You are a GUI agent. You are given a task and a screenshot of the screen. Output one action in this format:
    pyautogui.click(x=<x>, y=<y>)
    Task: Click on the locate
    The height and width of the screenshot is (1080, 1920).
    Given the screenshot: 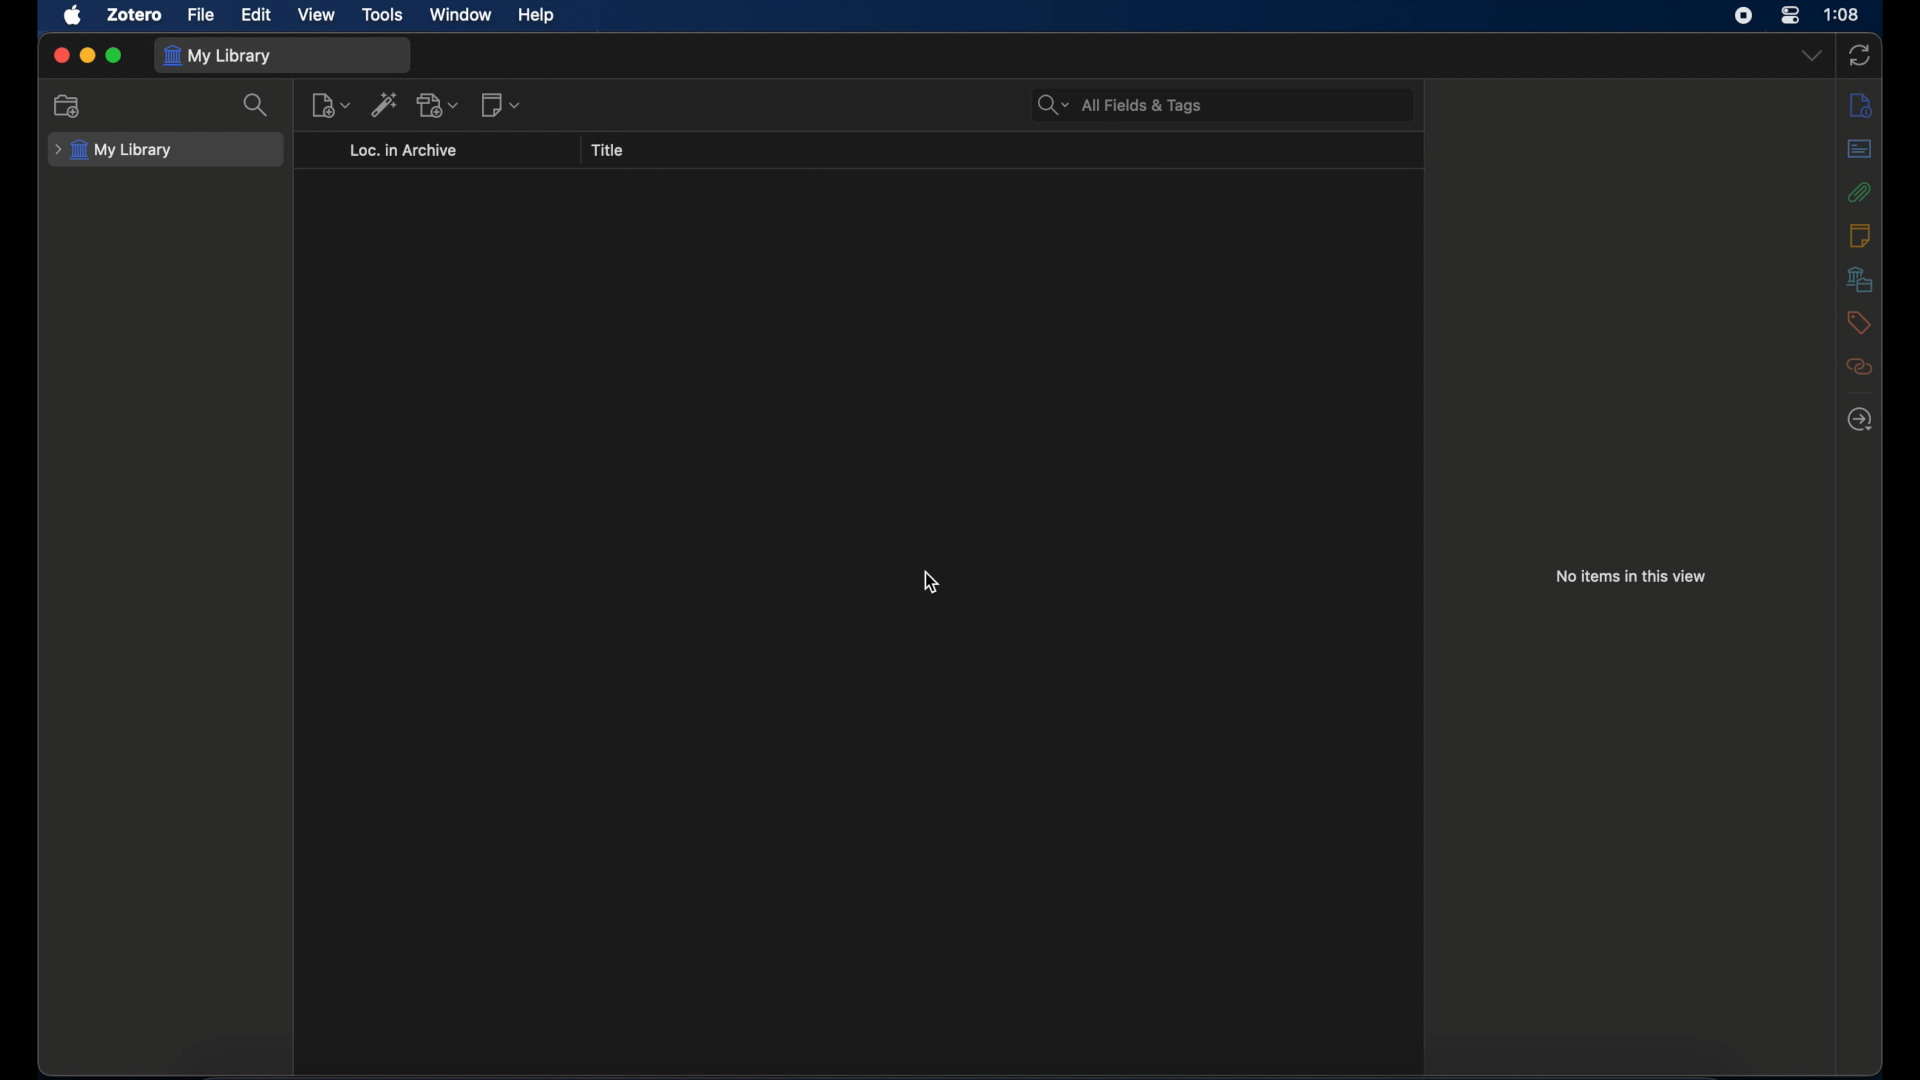 What is the action you would take?
    pyautogui.click(x=1861, y=420)
    